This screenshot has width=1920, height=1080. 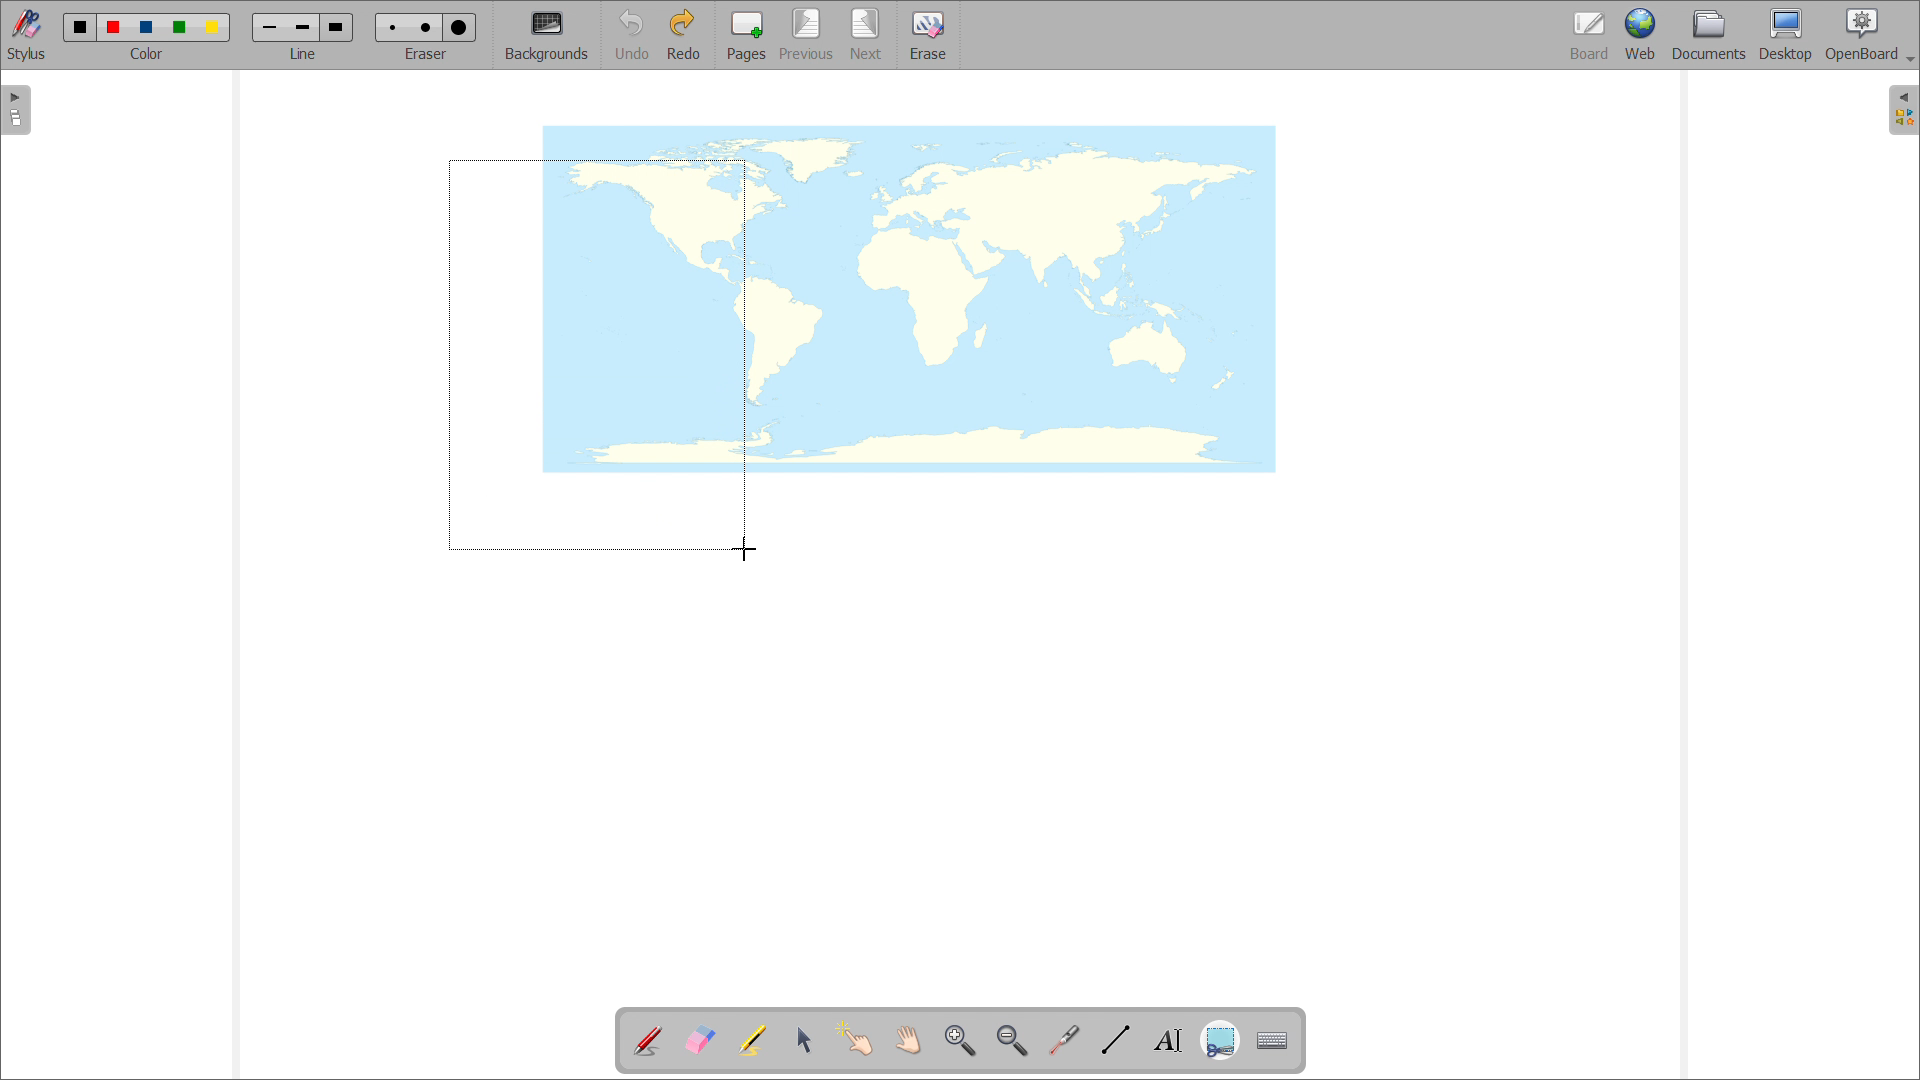 What do you see at coordinates (646, 1038) in the screenshot?
I see `add annotation` at bounding box center [646, 1038].